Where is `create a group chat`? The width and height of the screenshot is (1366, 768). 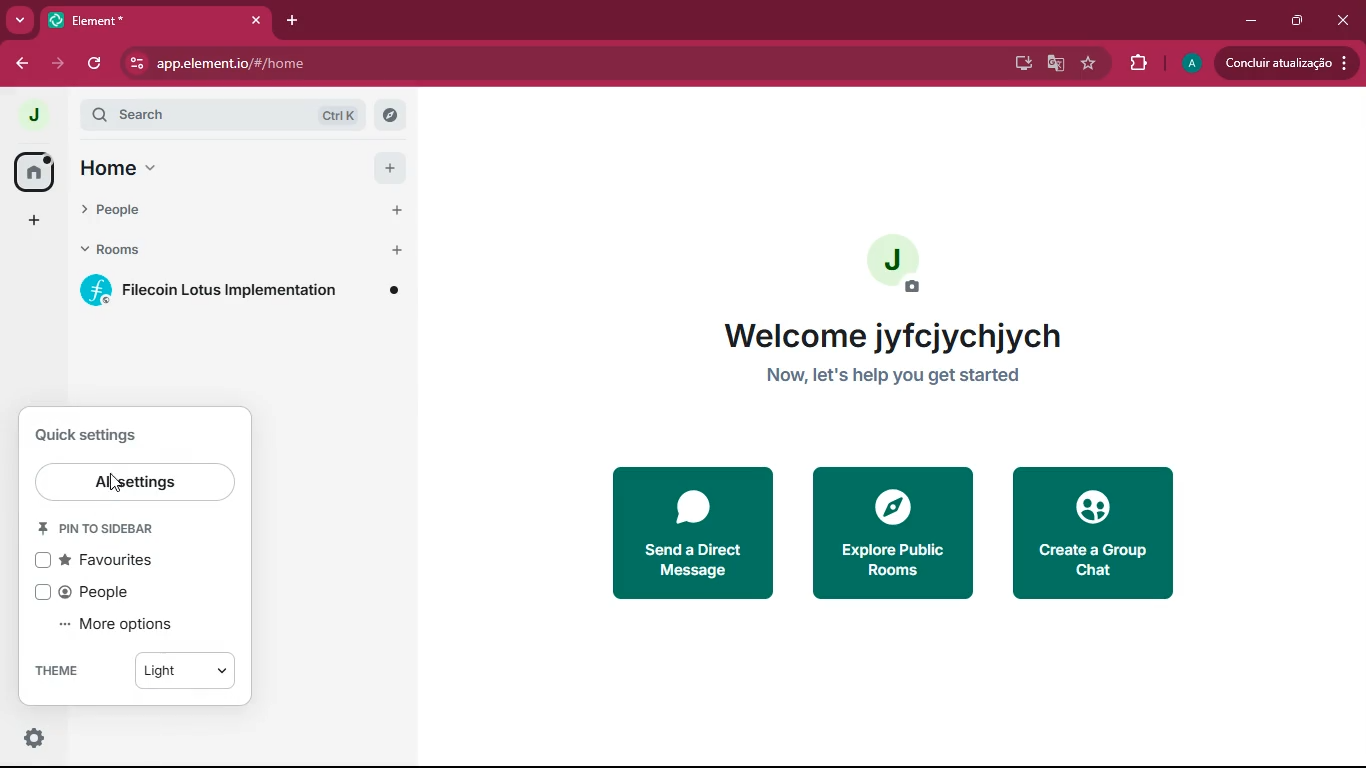 create a group chat is located at coordinates (1093, 532).